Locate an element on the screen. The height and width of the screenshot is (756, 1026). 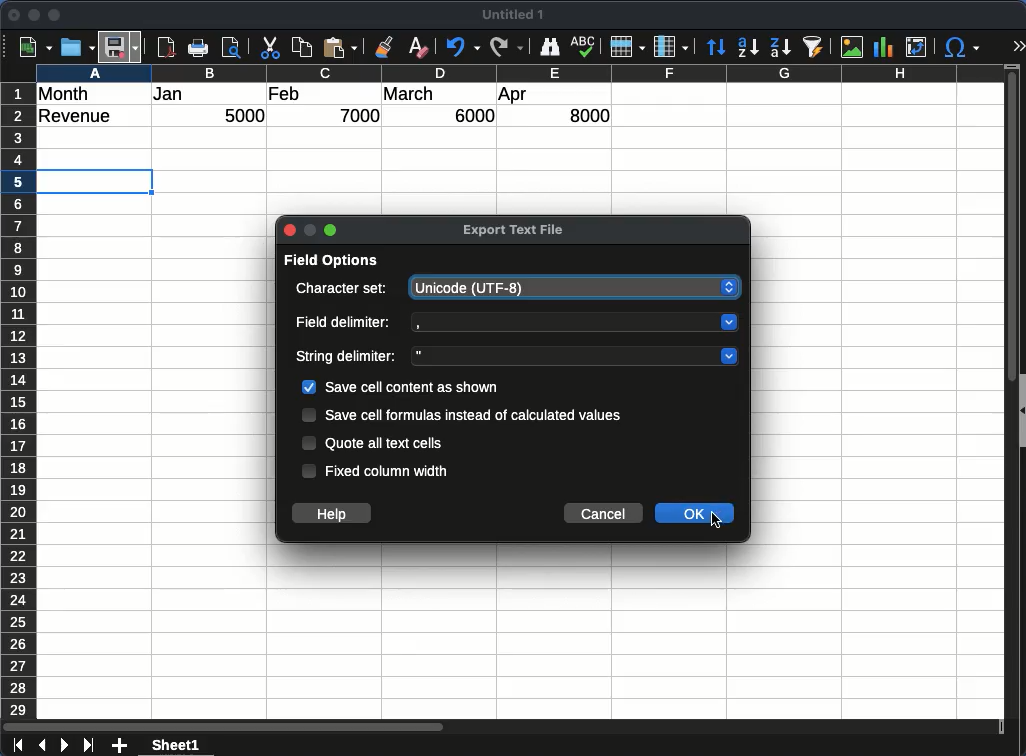
column is located at coordinates (671, 46).